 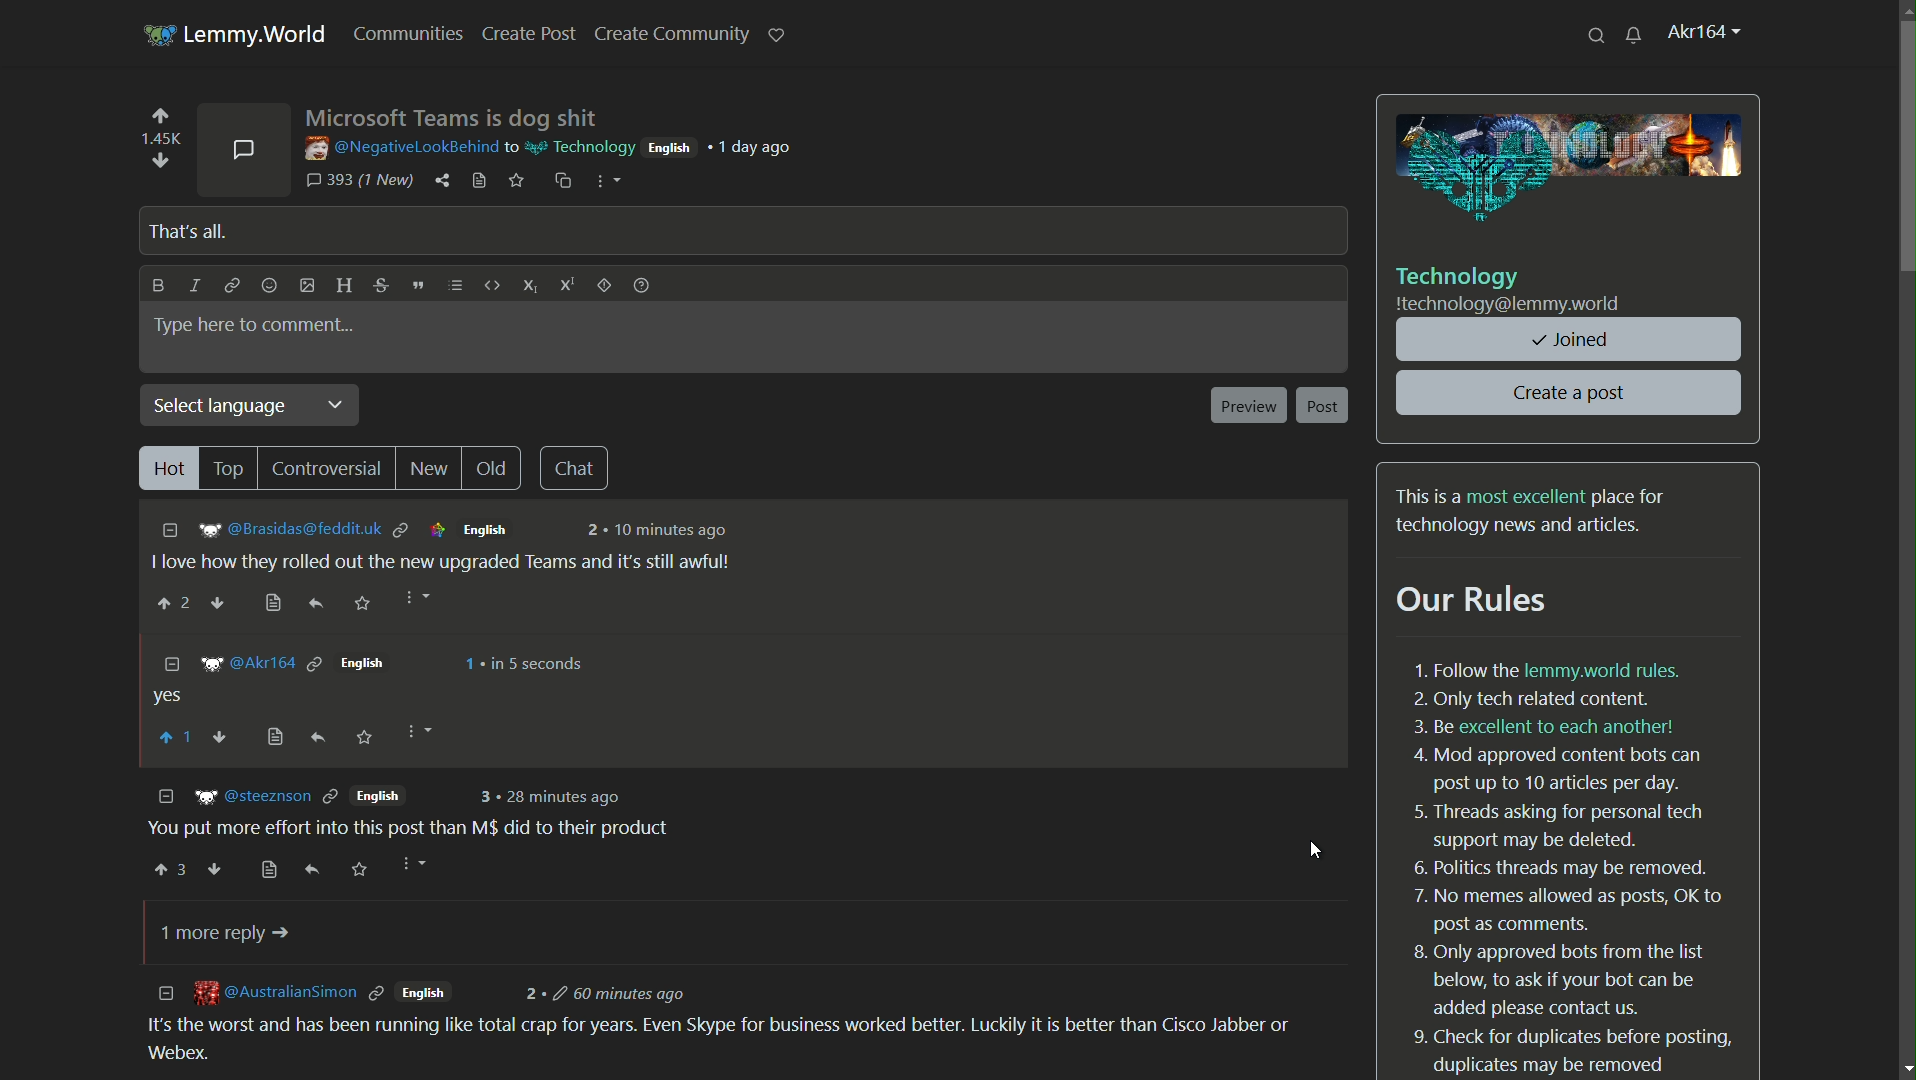 What do you see at coordinates (415, 737) in the screenshot?
I see `more options` at bounding box center [415, 737].